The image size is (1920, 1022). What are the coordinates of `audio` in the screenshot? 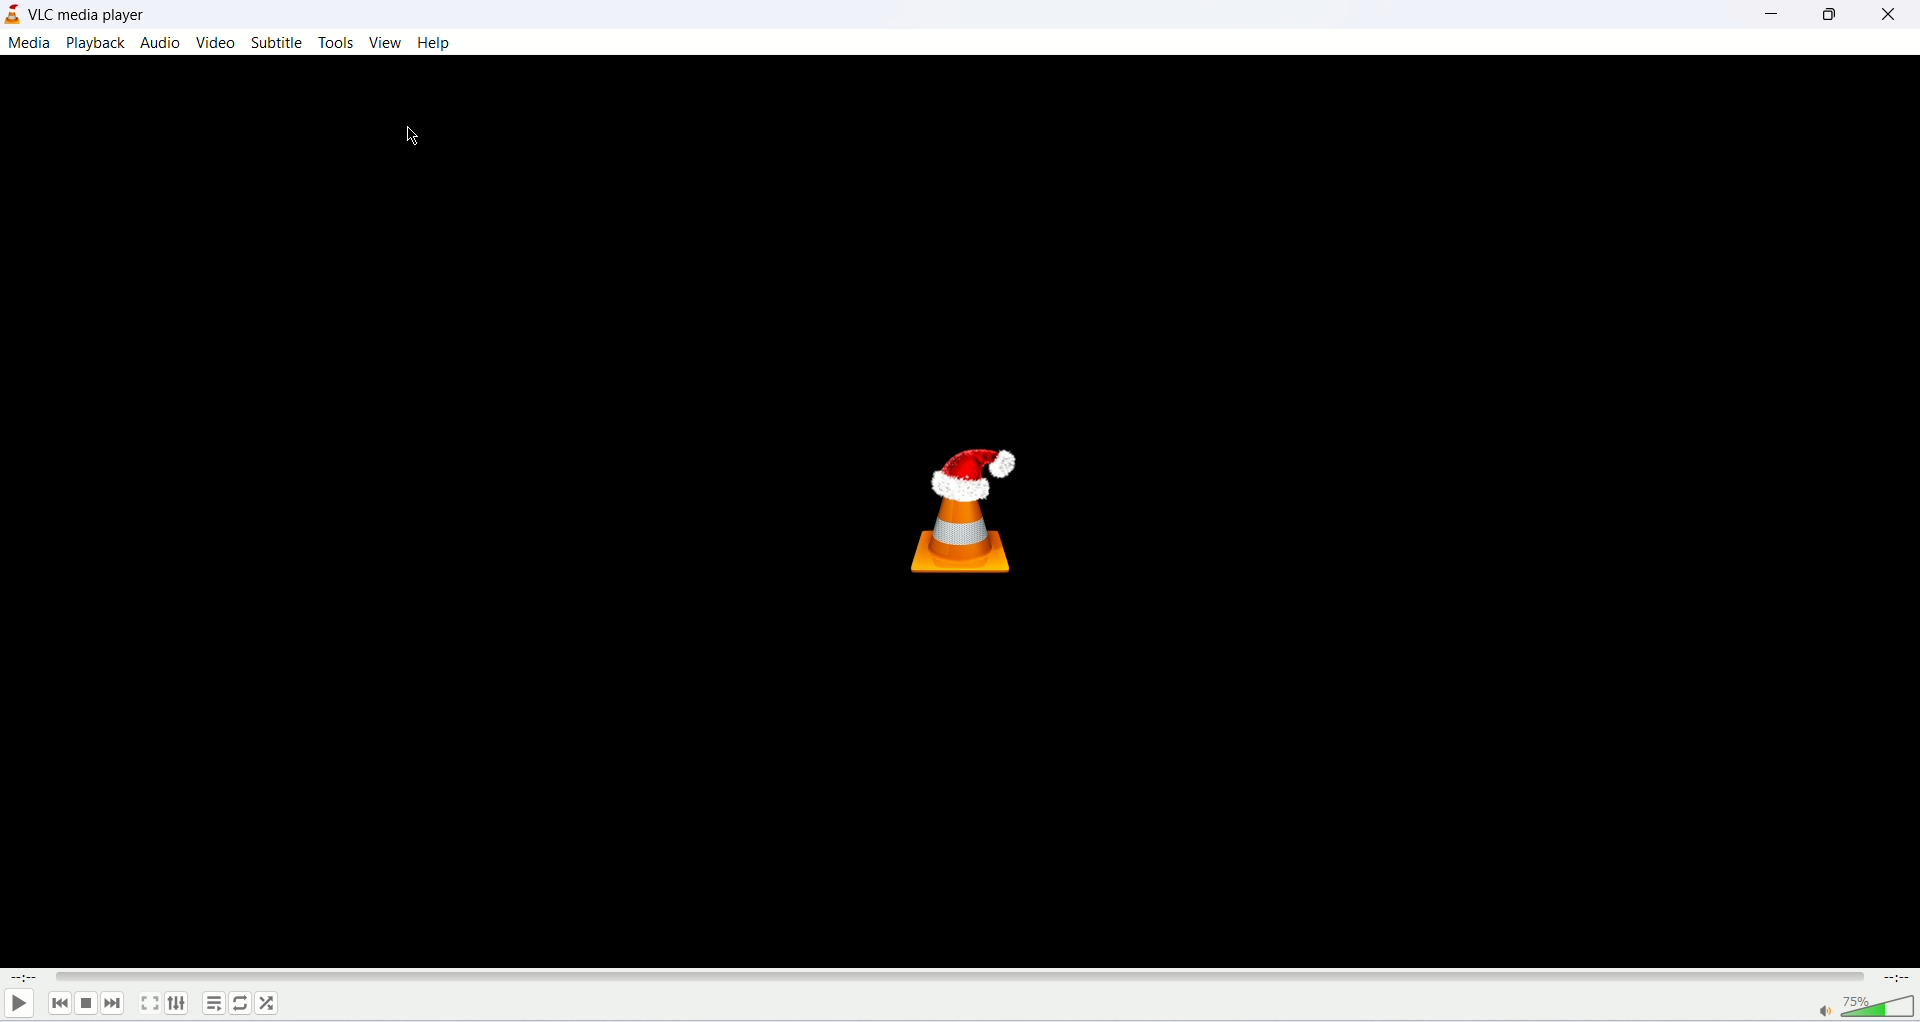 It's located at (159, 44).